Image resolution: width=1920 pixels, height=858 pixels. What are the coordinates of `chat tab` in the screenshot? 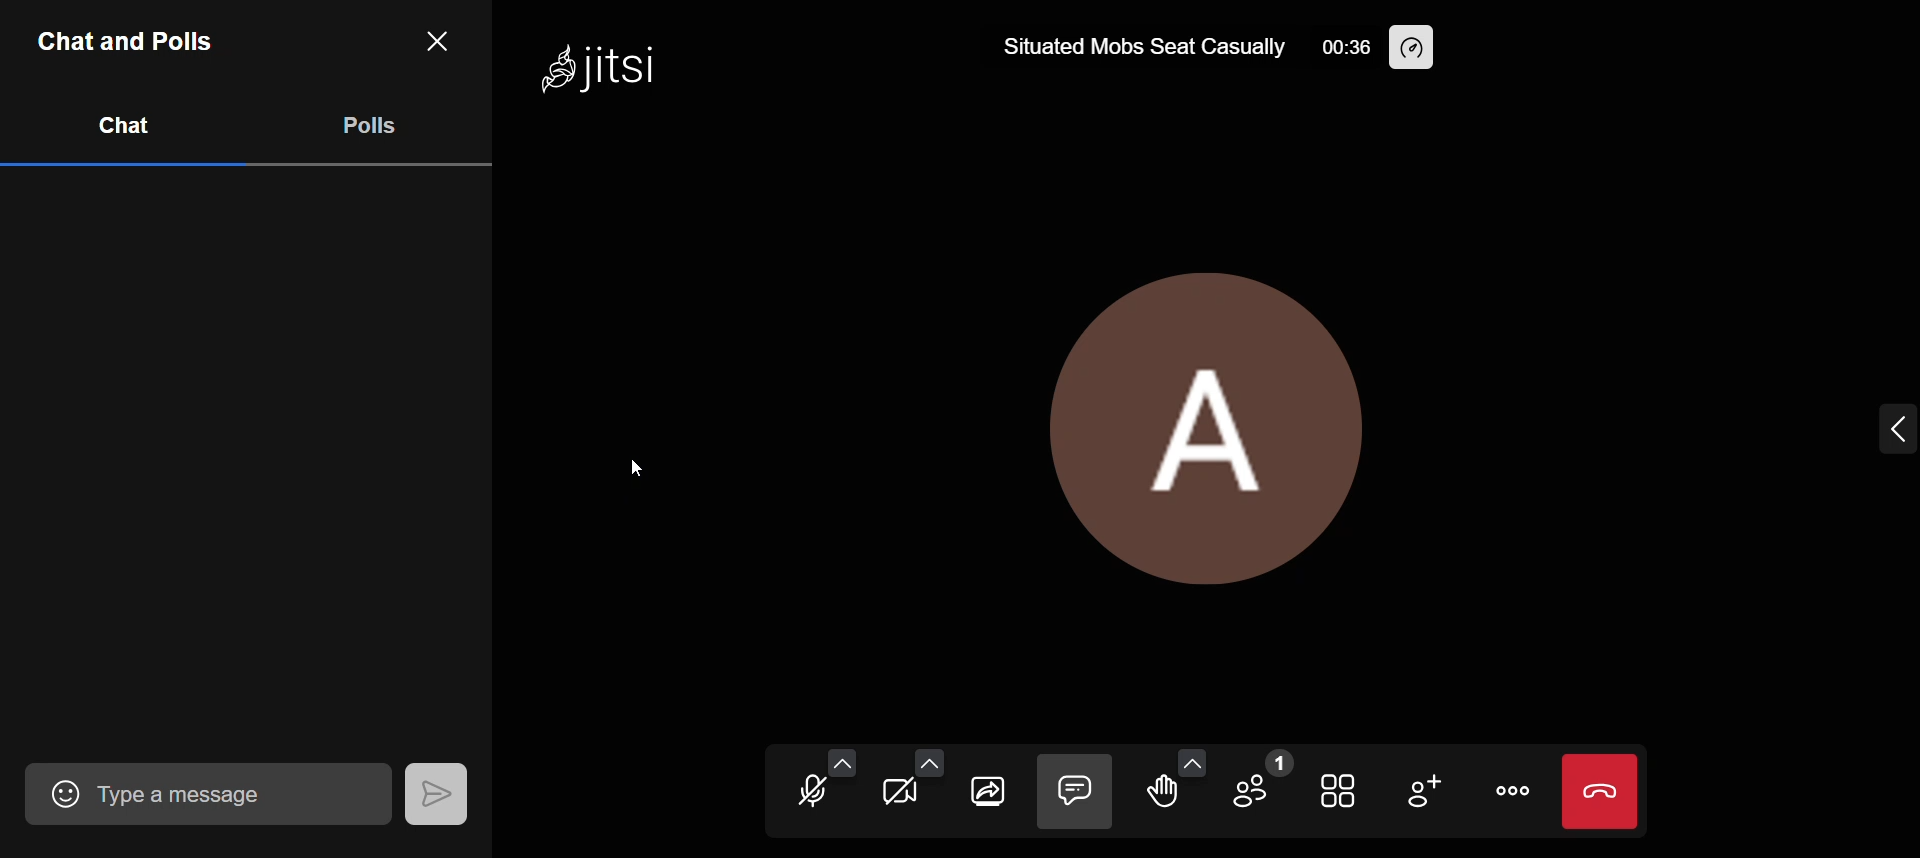 It's located at (124, 124).